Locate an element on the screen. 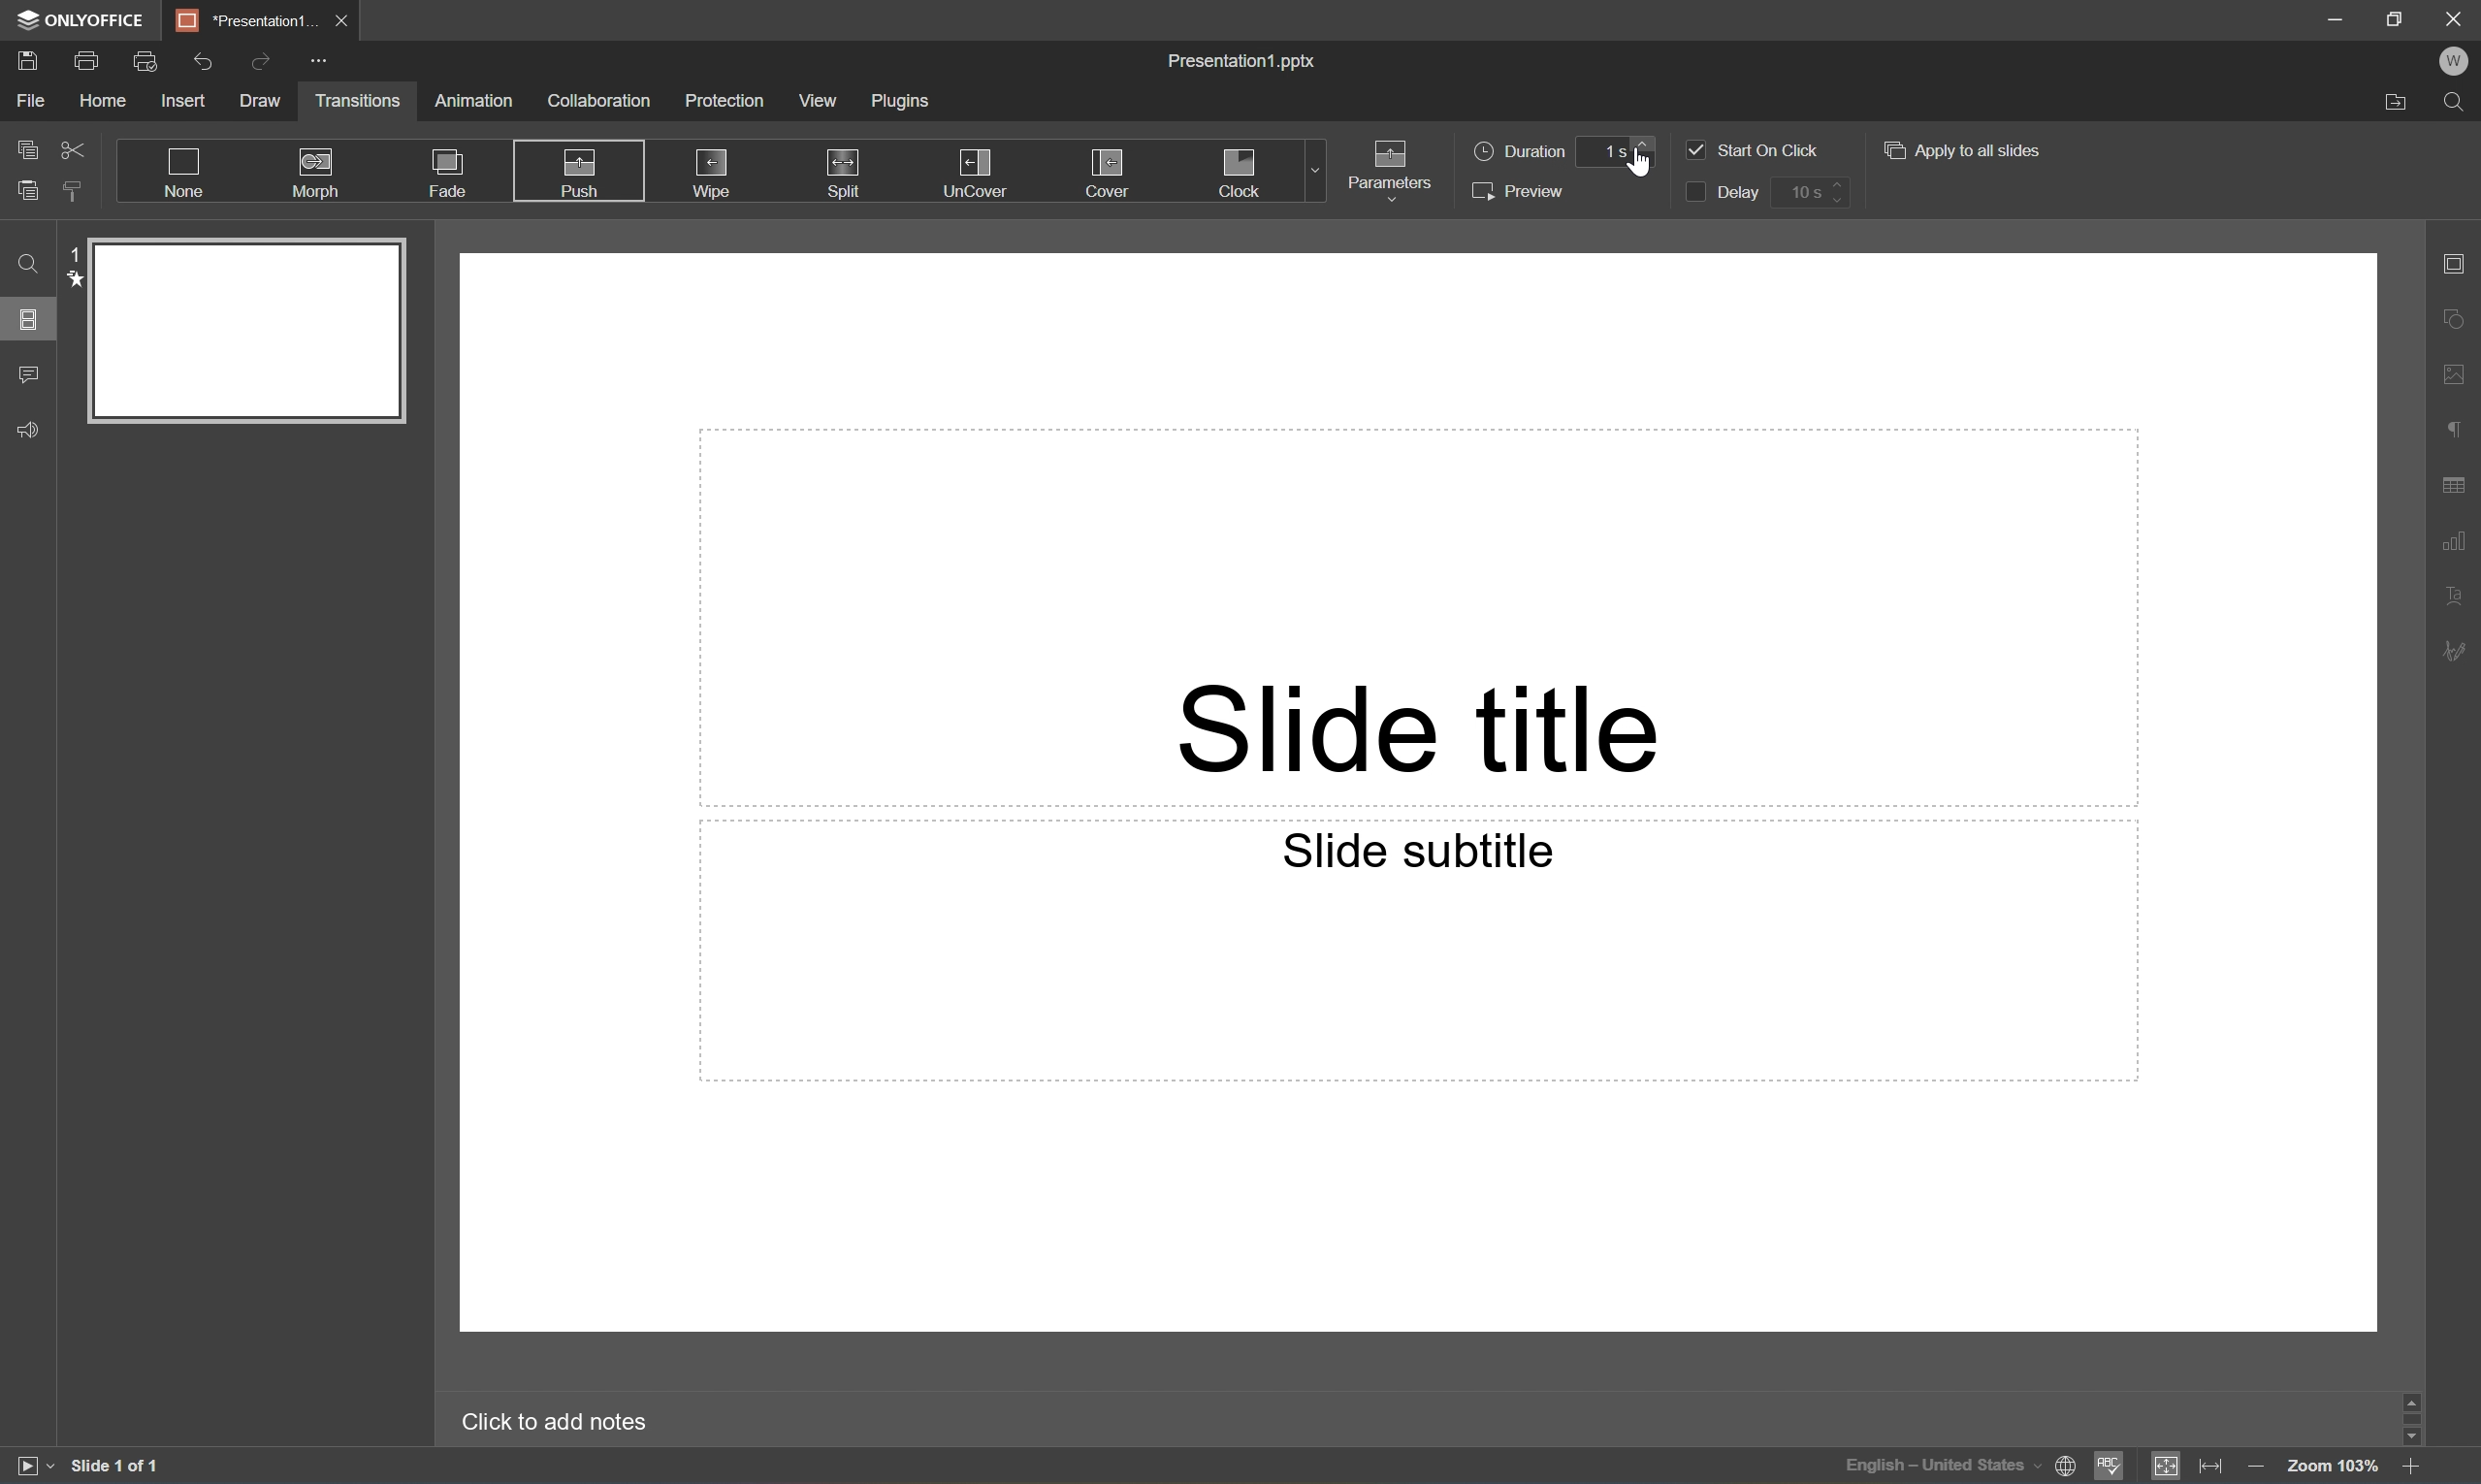 Image resolution: width=2481 pixels, height=1484 pixels. Split is located at coordinates (845, 166).